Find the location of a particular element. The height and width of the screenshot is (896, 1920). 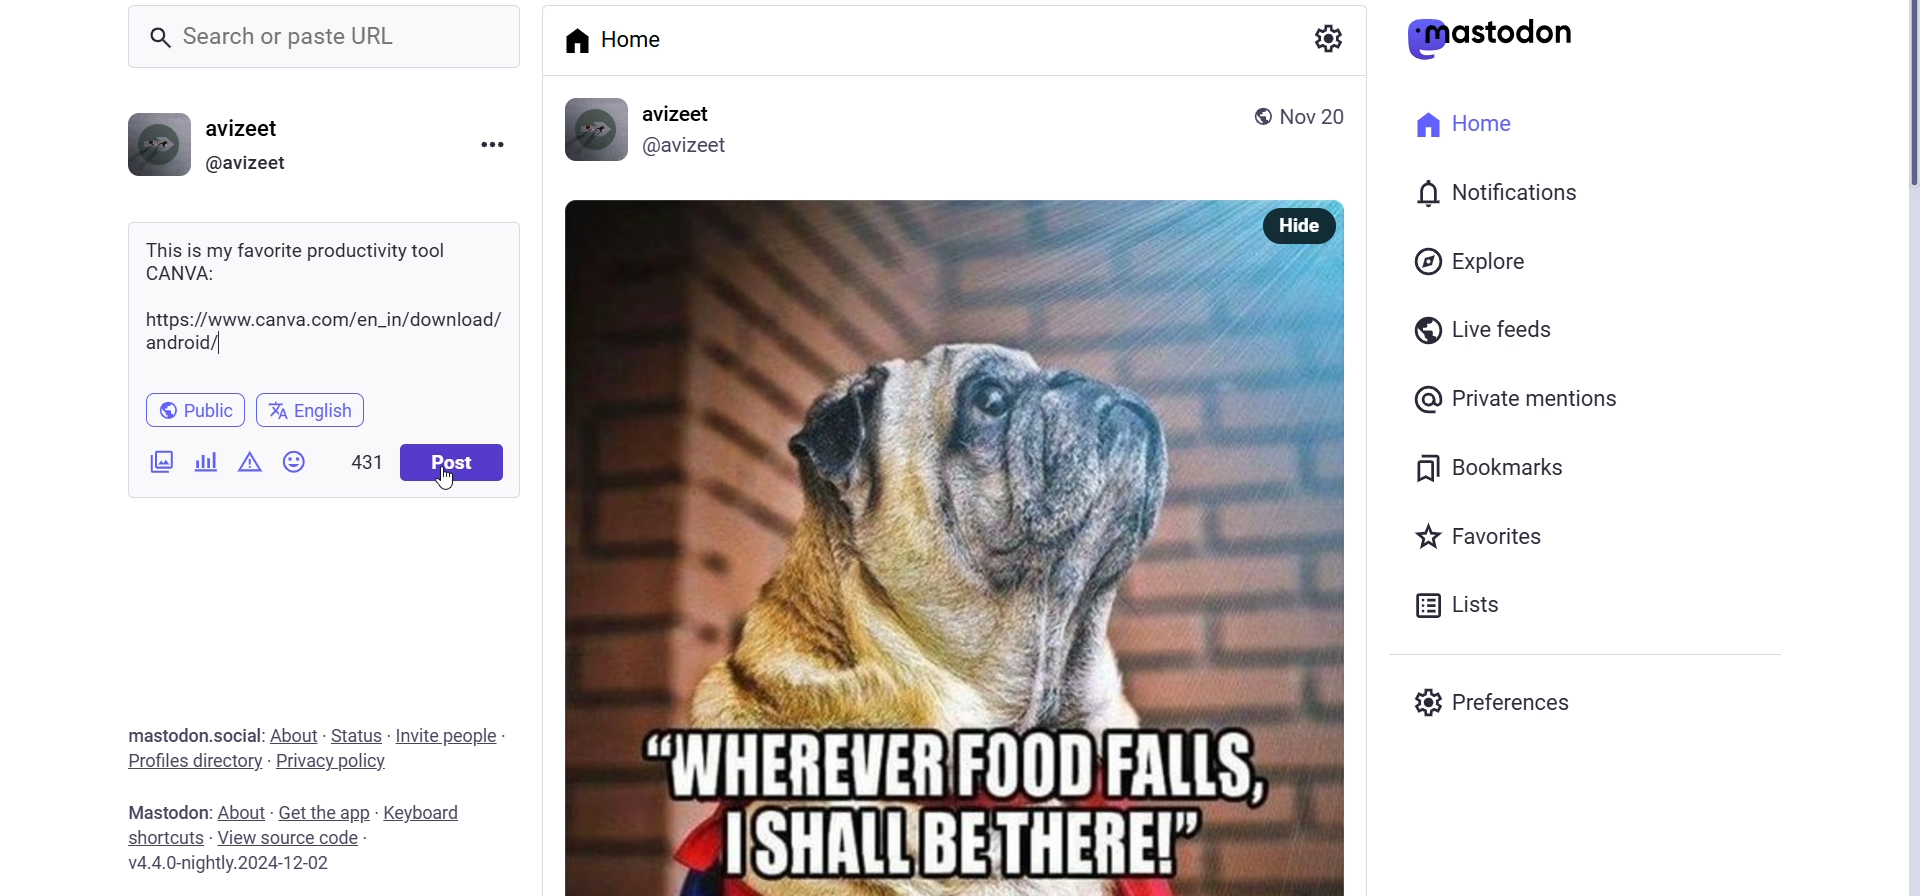

profile picture is located at coordinates (593, 129).